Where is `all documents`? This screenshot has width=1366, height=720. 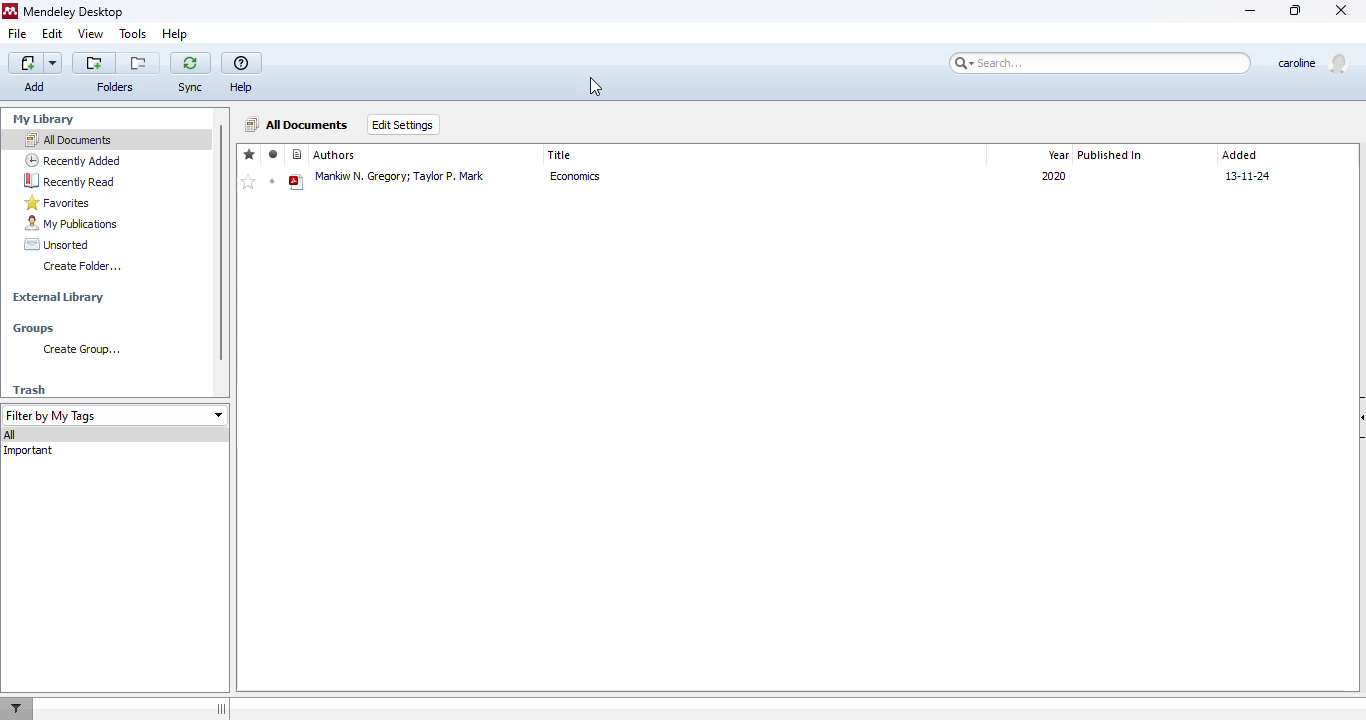
all documents is located at coordinates (68, 139).